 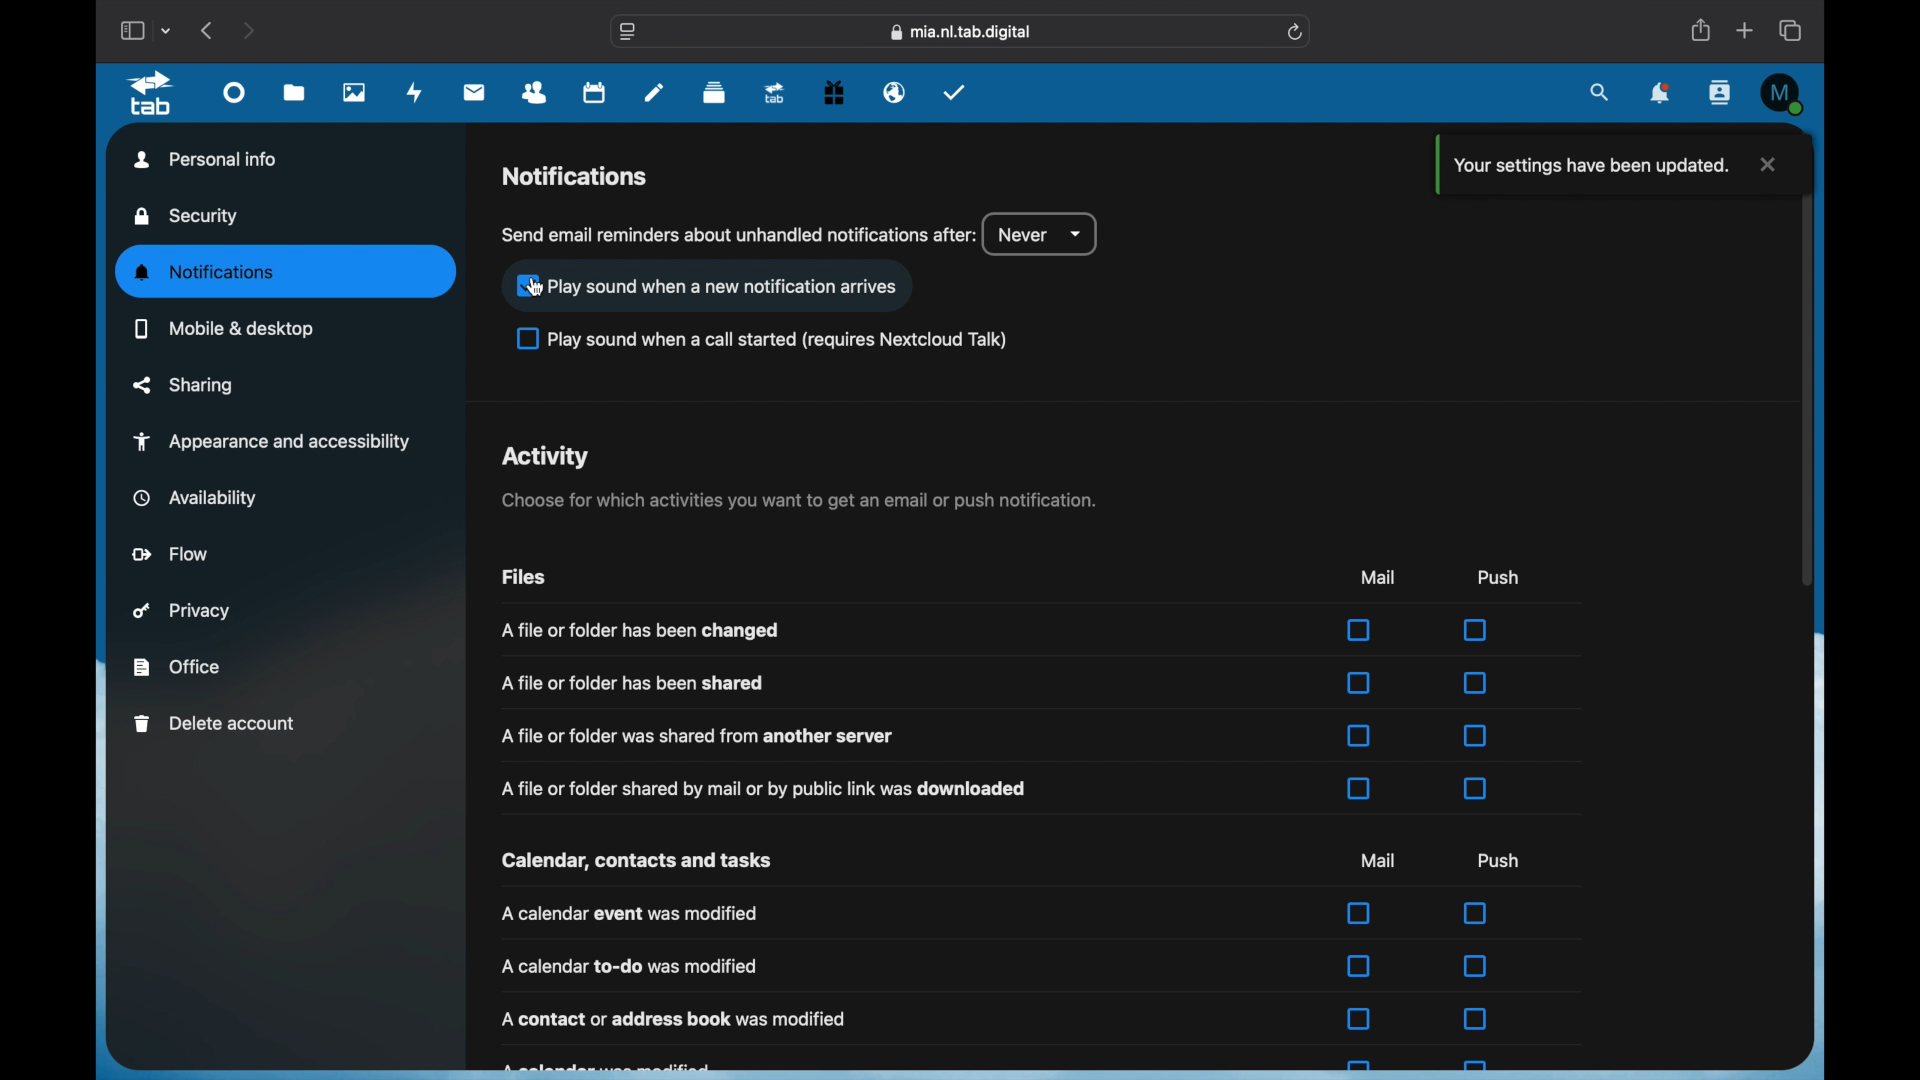 What do you see at coordinates (773, 94) in the screenshot?
I see `upgrade` at bounding box center [773, 94].